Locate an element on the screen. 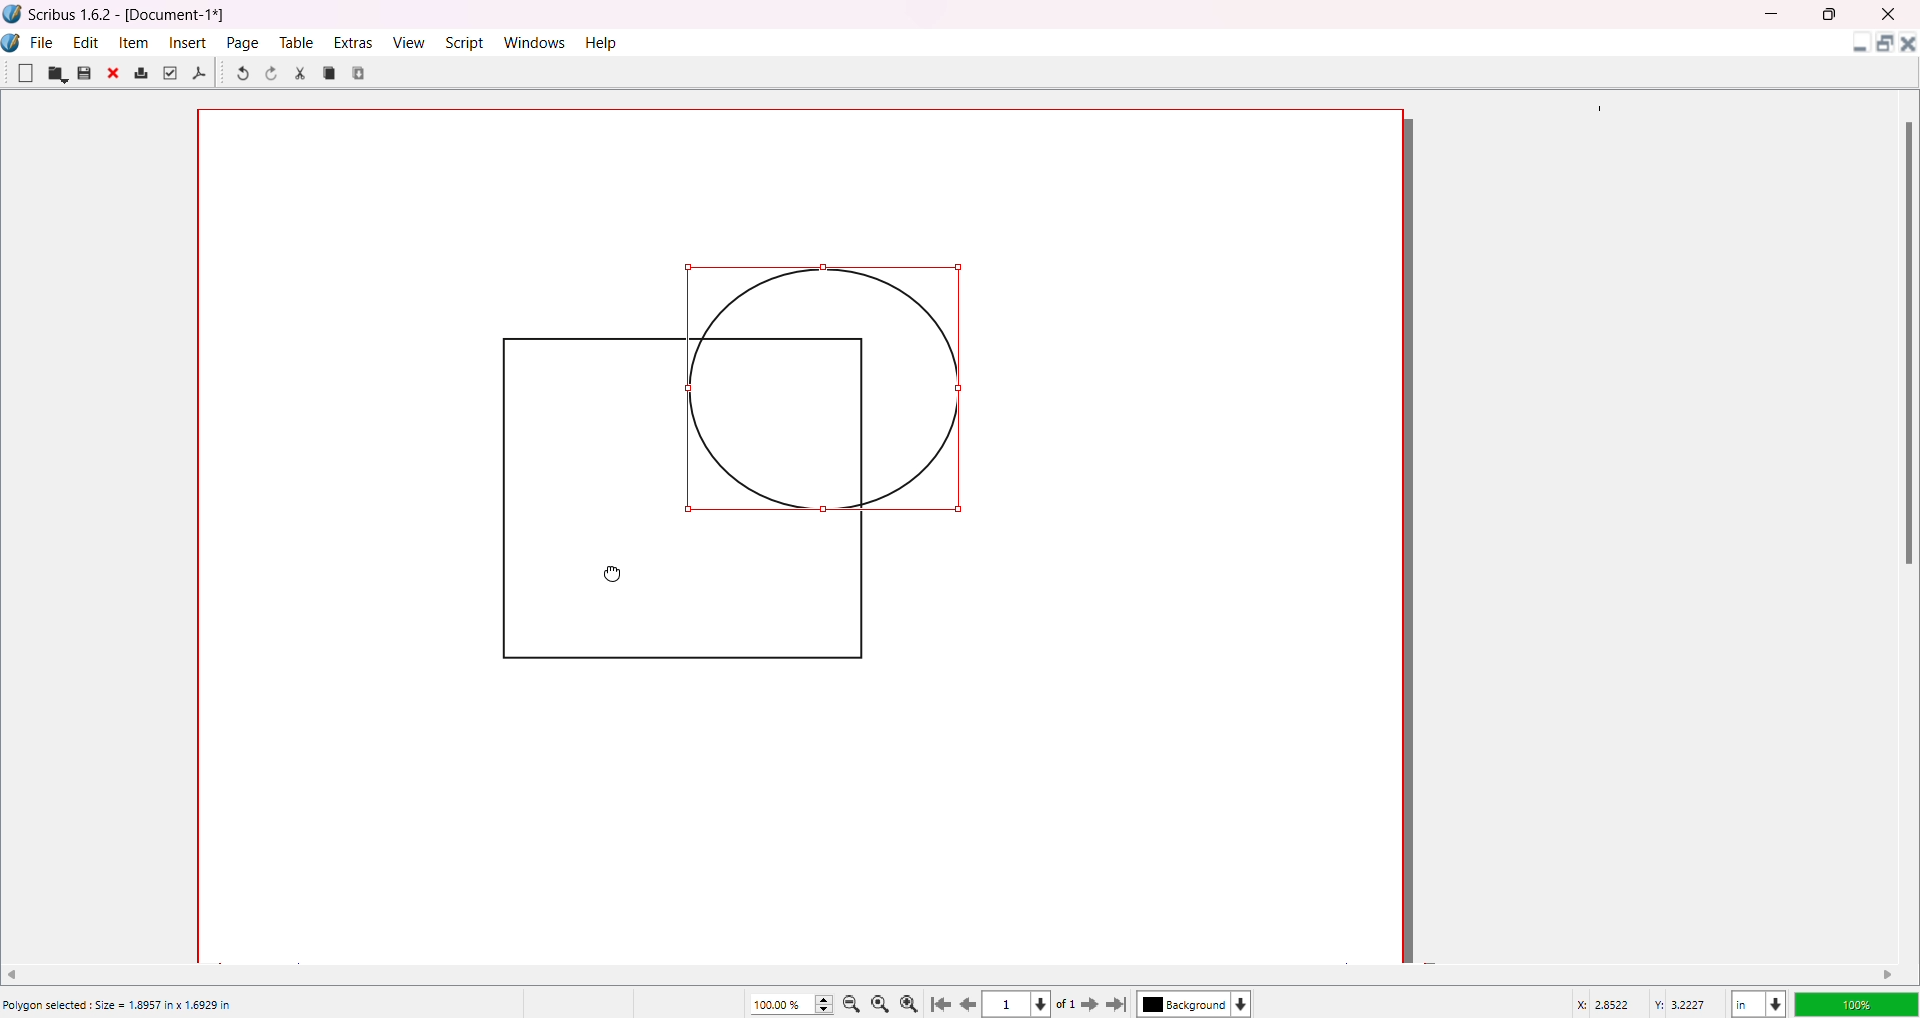 The width and height of the screenshot is (1920, 1018). Preflight Verifier is located at coordinates (169, 73).